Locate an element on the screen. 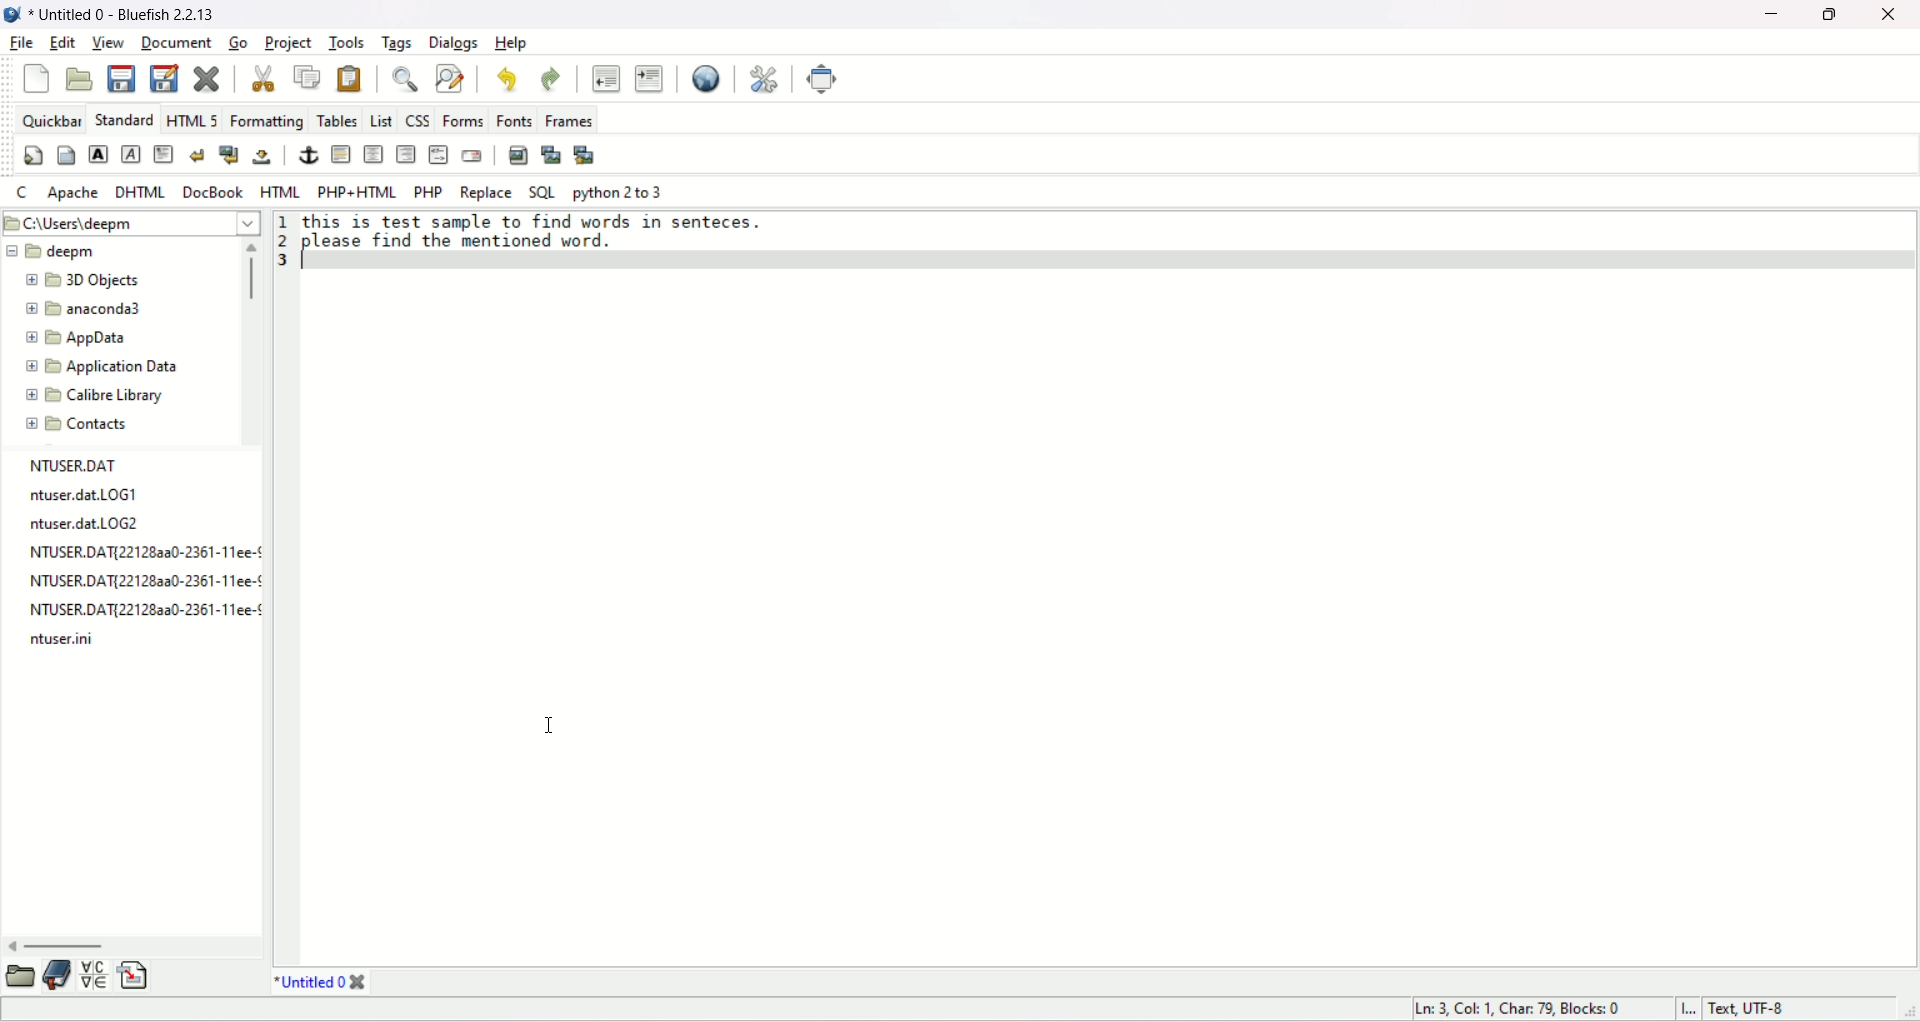 The width and height of the screenshot is (1920, 1022). “Ln: 3, Col: 1, Char: 79, Blocks: 0 is located at coordinates (1516, 1006).